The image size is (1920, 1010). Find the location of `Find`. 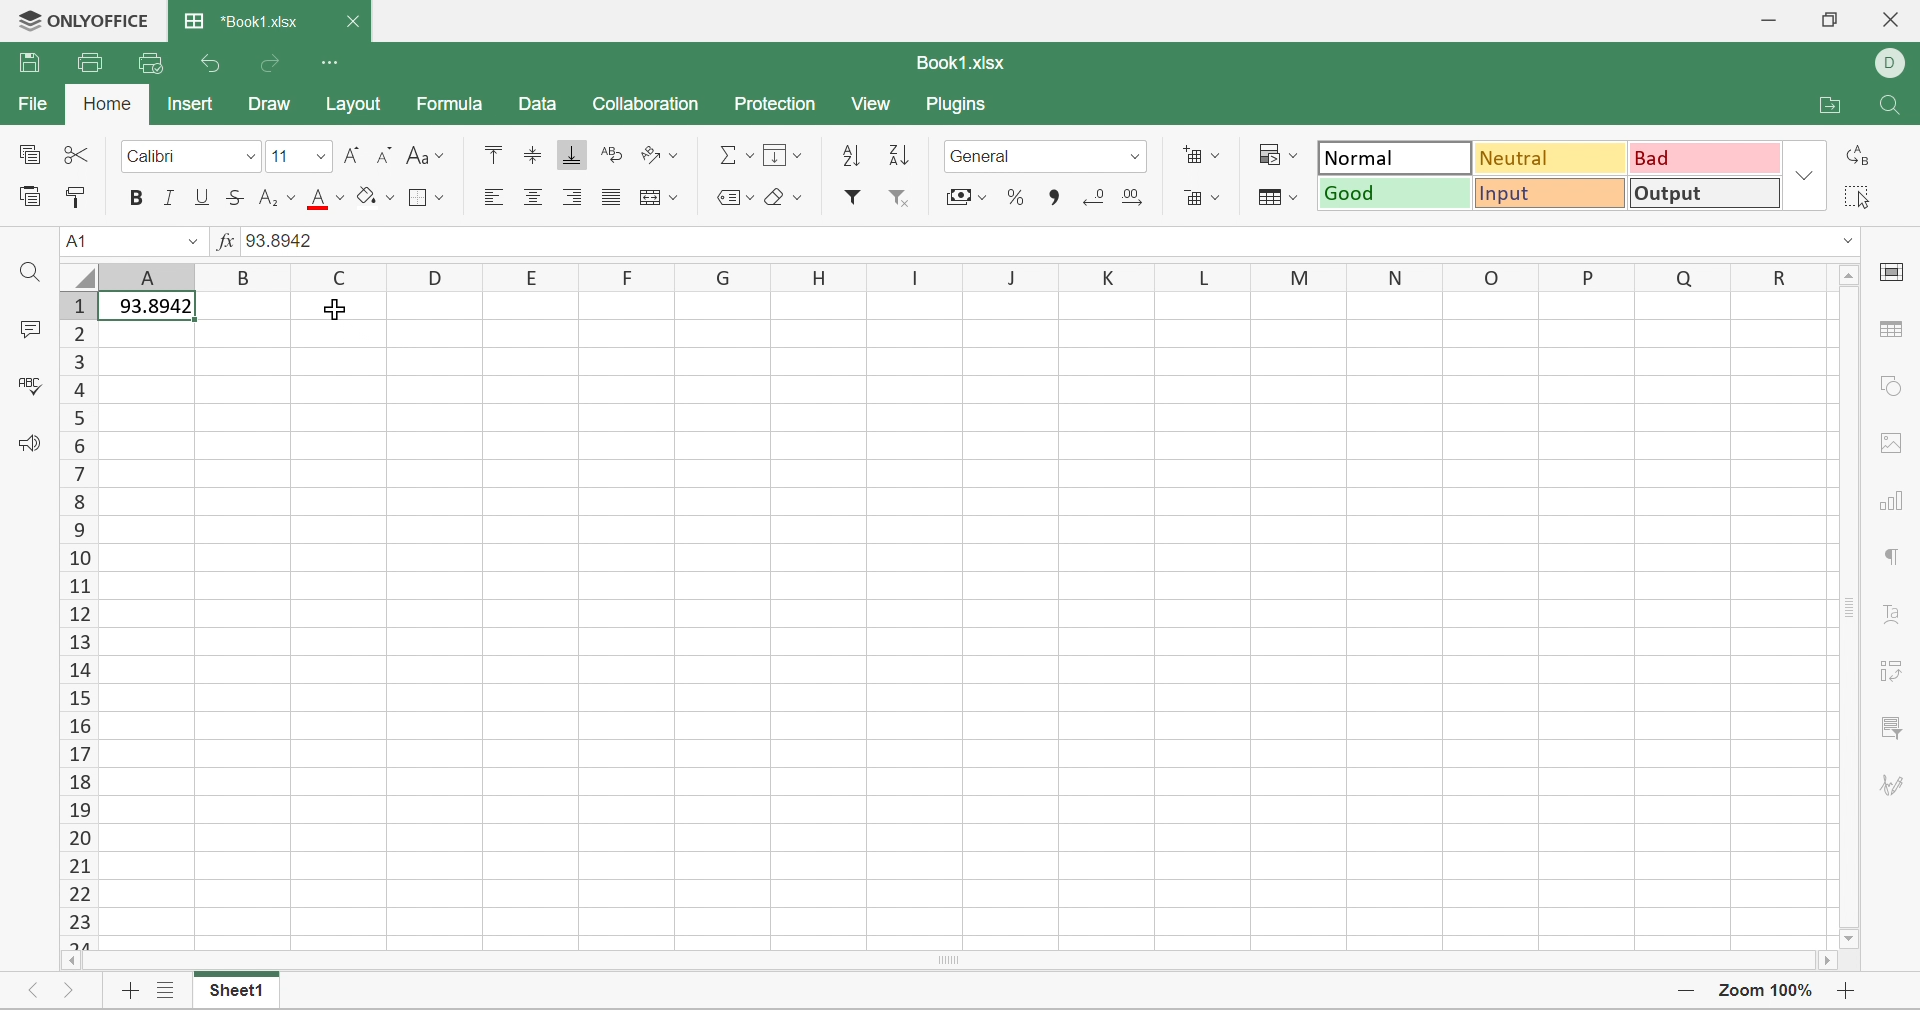

Find is located at coordinates (34, 277).